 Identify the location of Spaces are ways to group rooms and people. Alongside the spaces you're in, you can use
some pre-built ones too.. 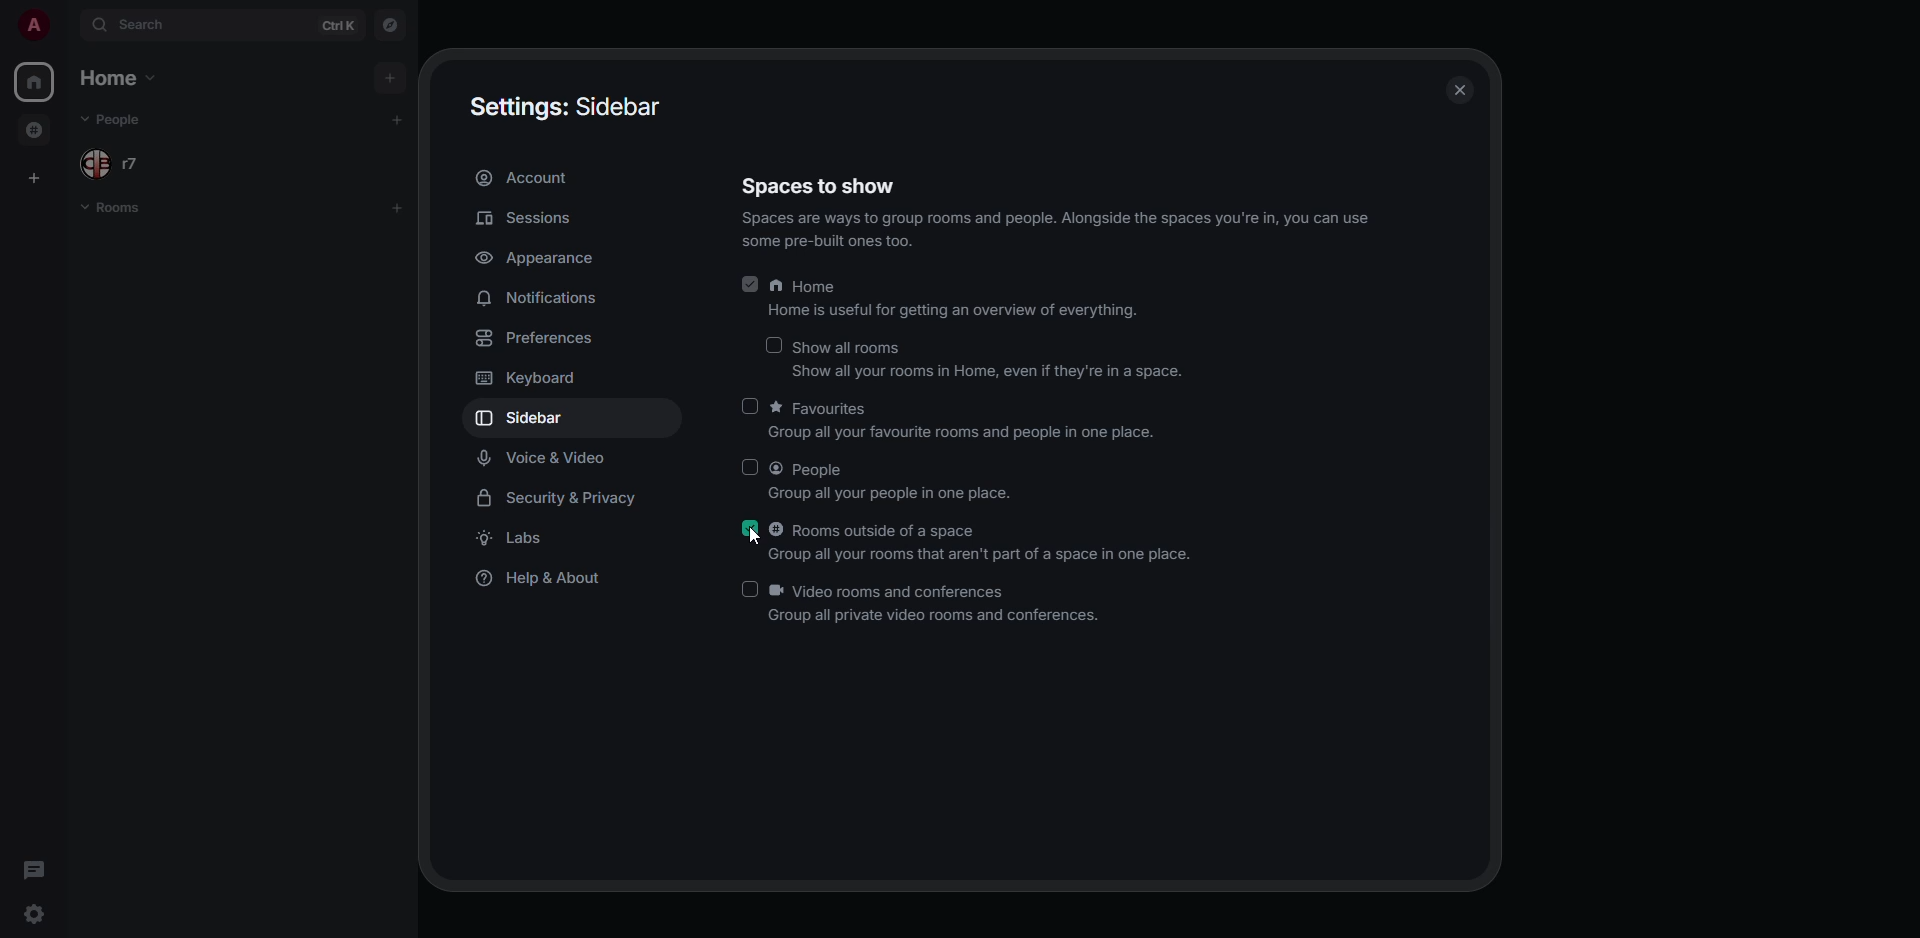
(1056, 229).